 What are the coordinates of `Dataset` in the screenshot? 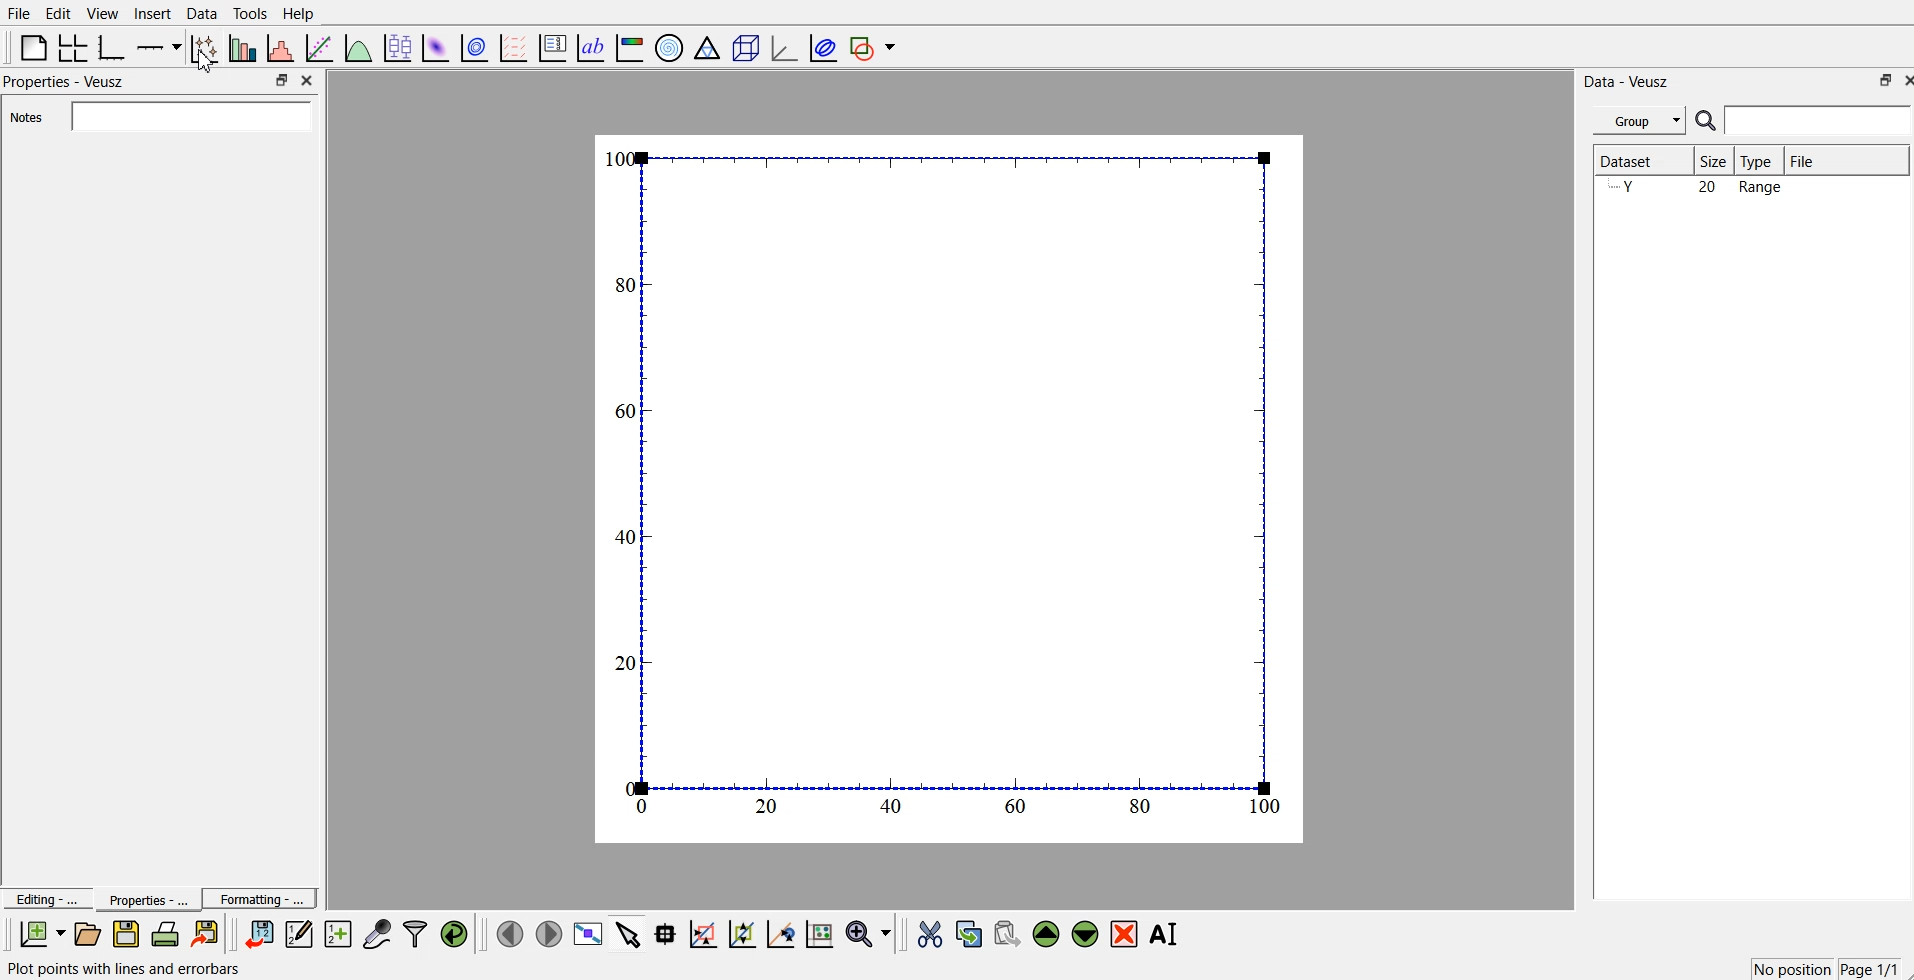 It's located at (1639, 161).